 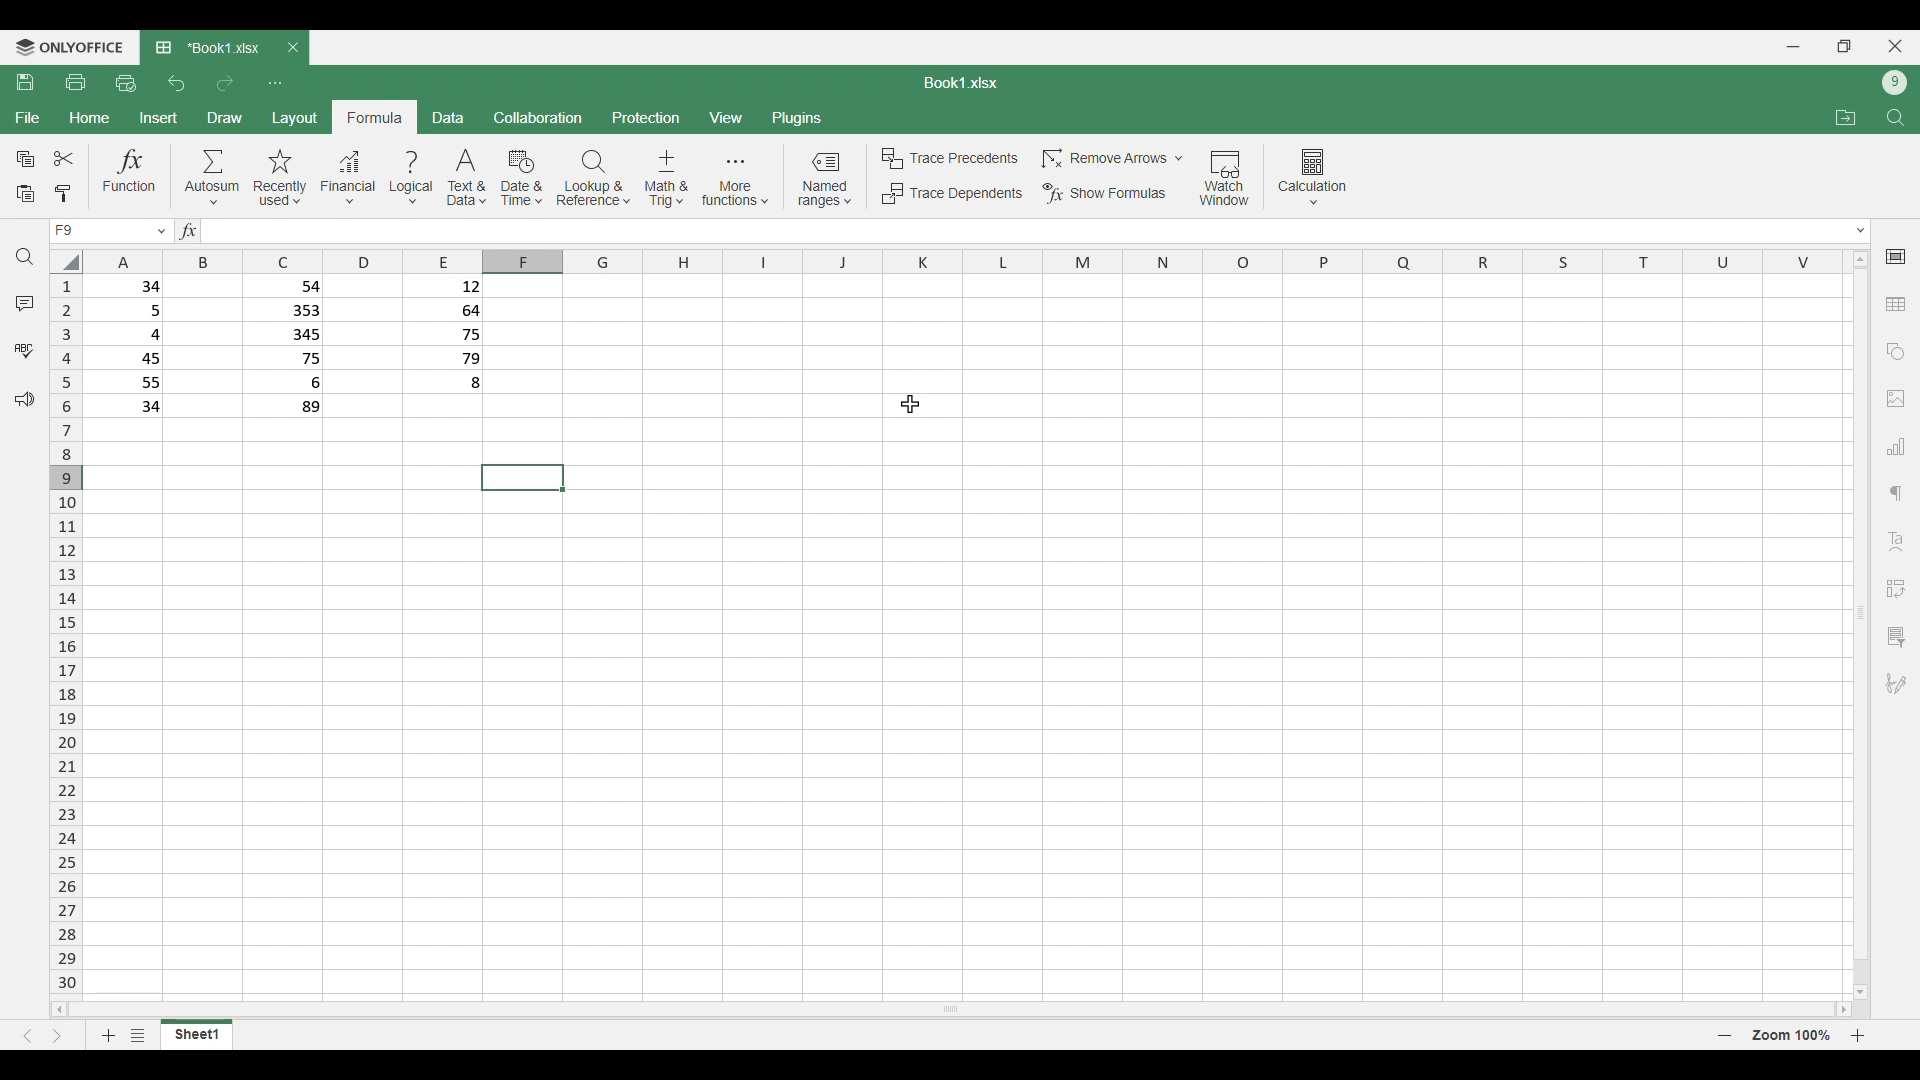 I want to click on Print file, so click(x=76, y=83).